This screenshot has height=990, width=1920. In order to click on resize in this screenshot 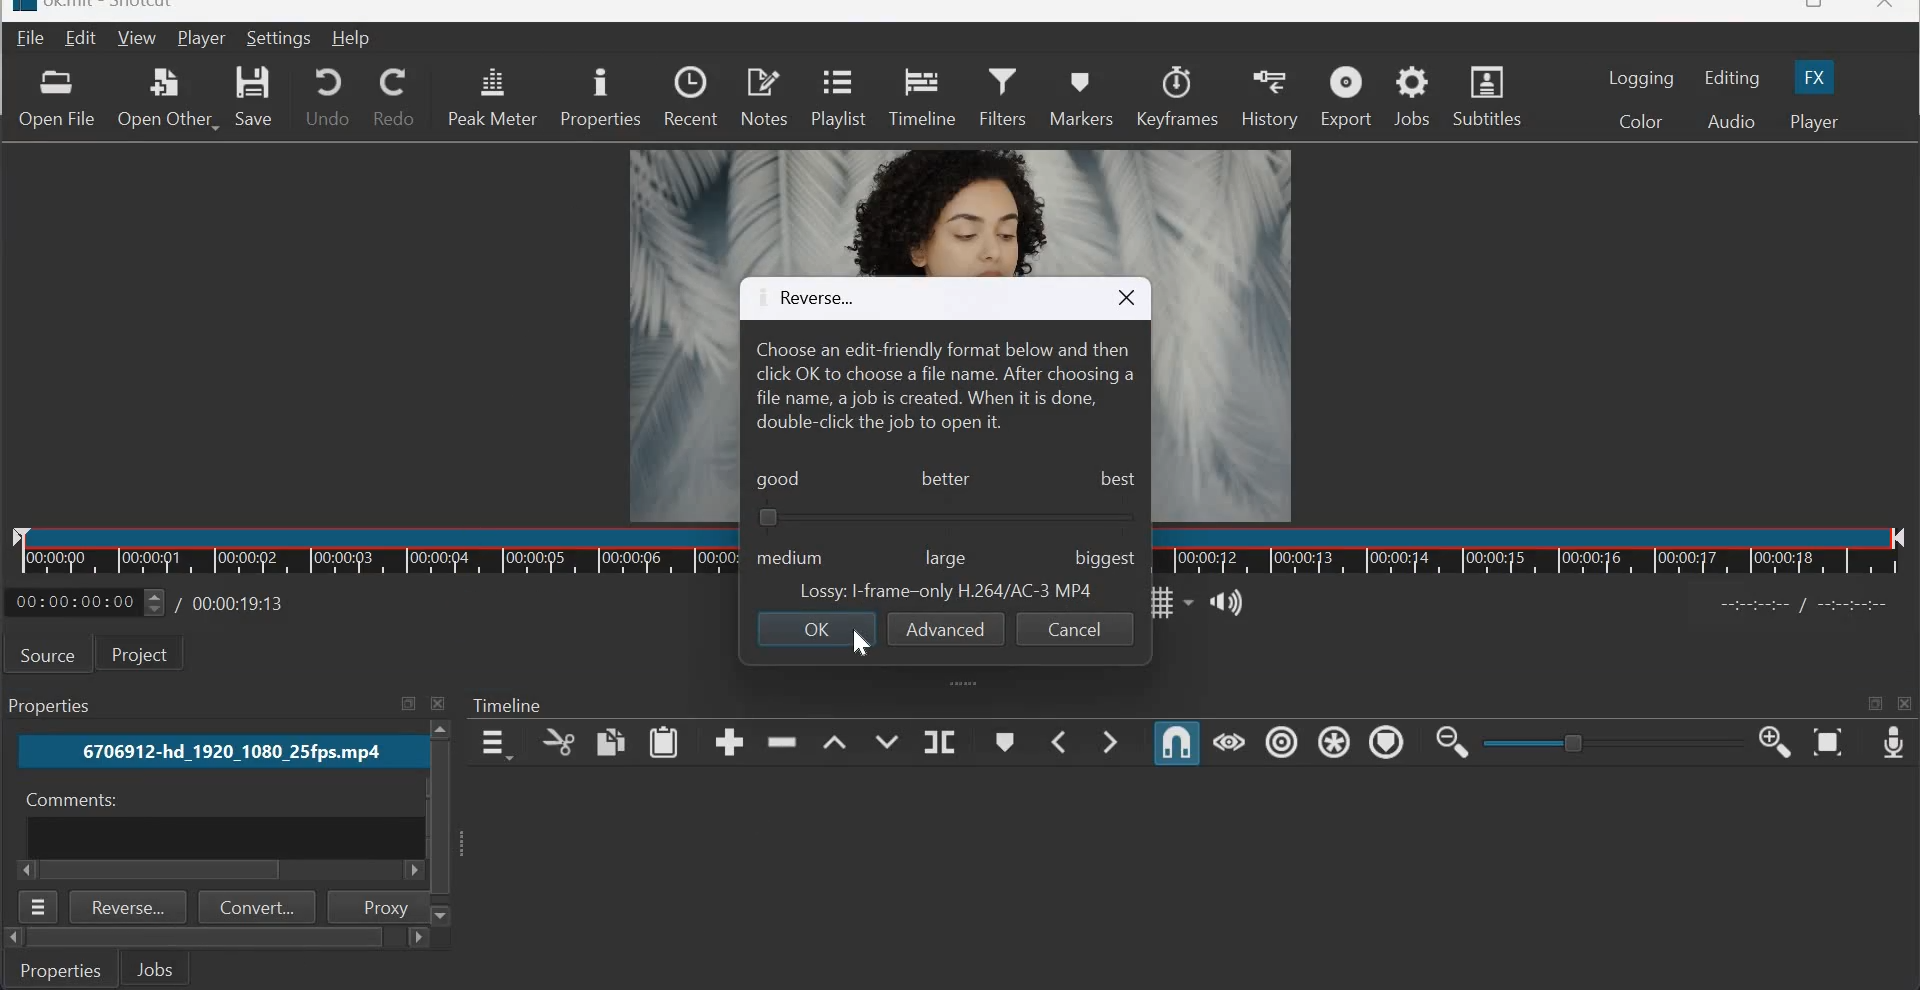, I will do `click(1810, 7)`.